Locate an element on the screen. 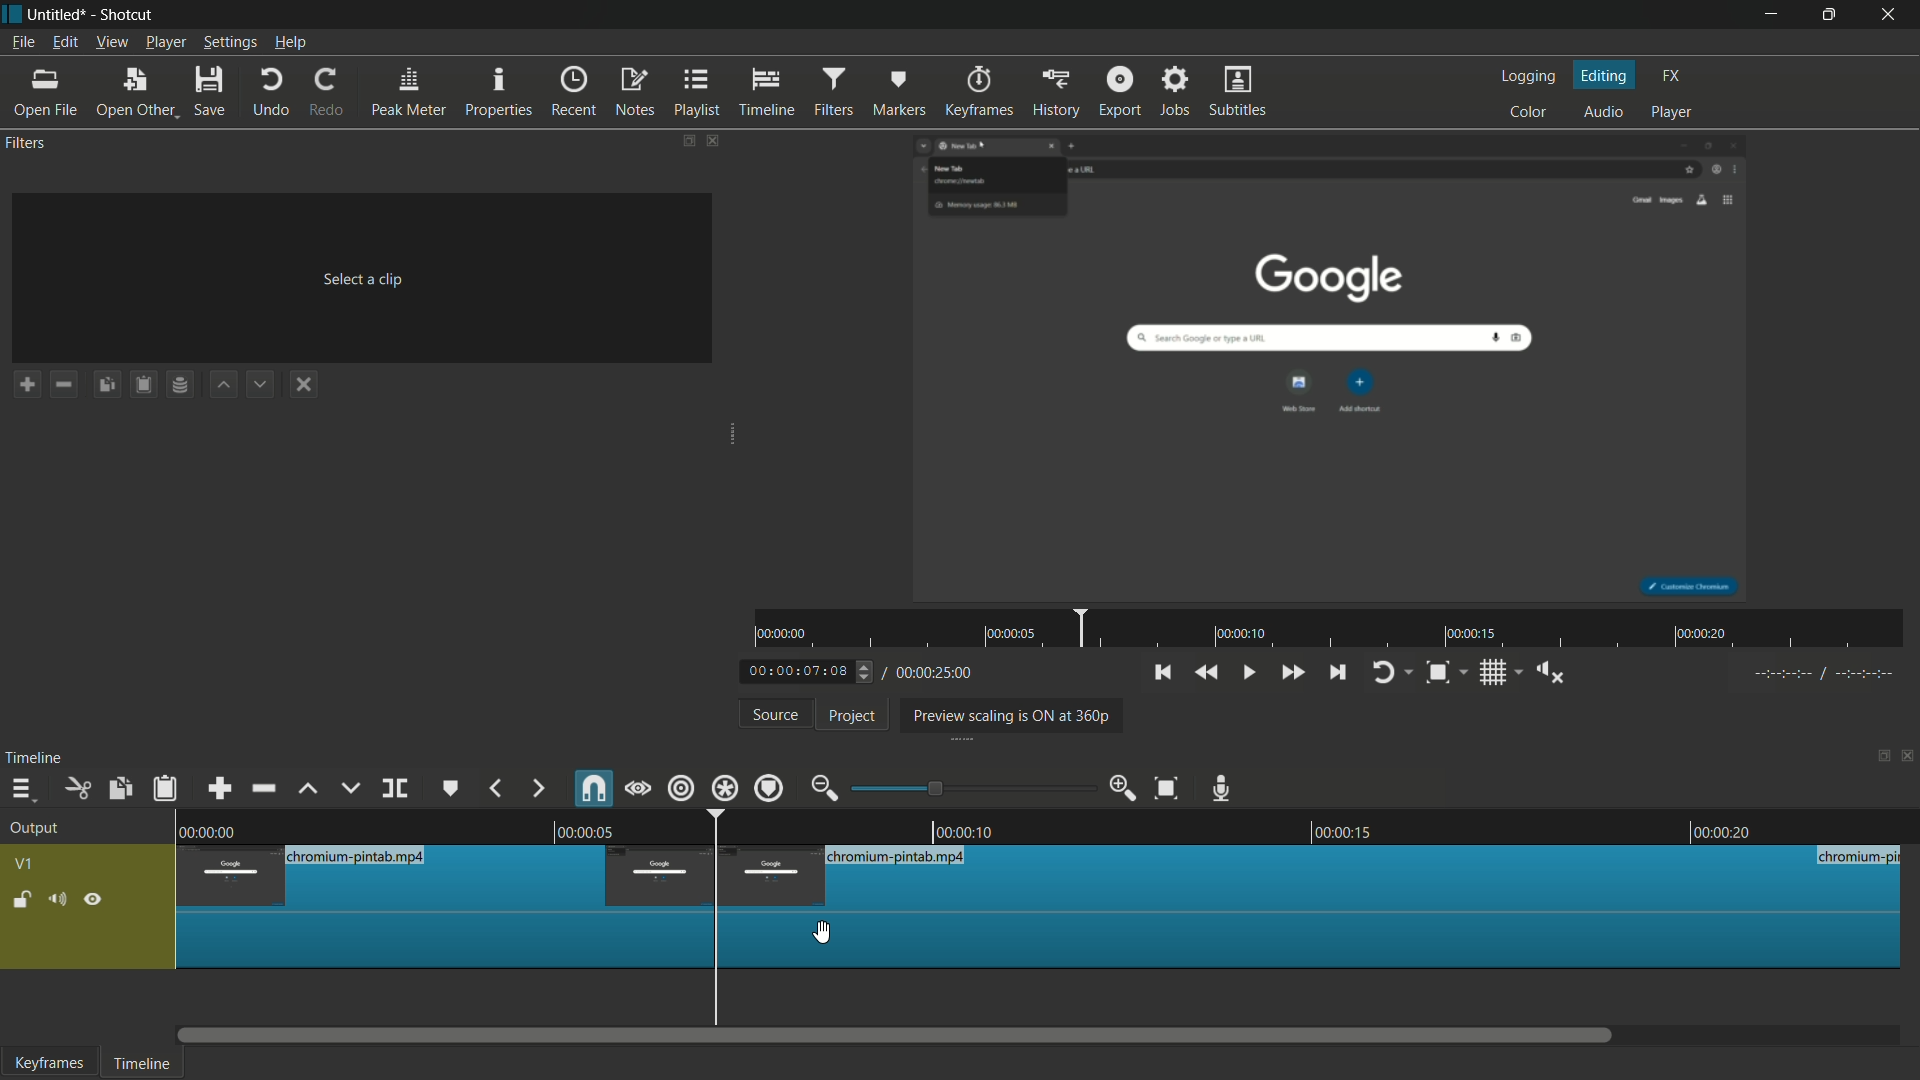 Image resolution: width=1920 pixels, height=1080 pixels. keyframes is located at coordinates (49, 1062).